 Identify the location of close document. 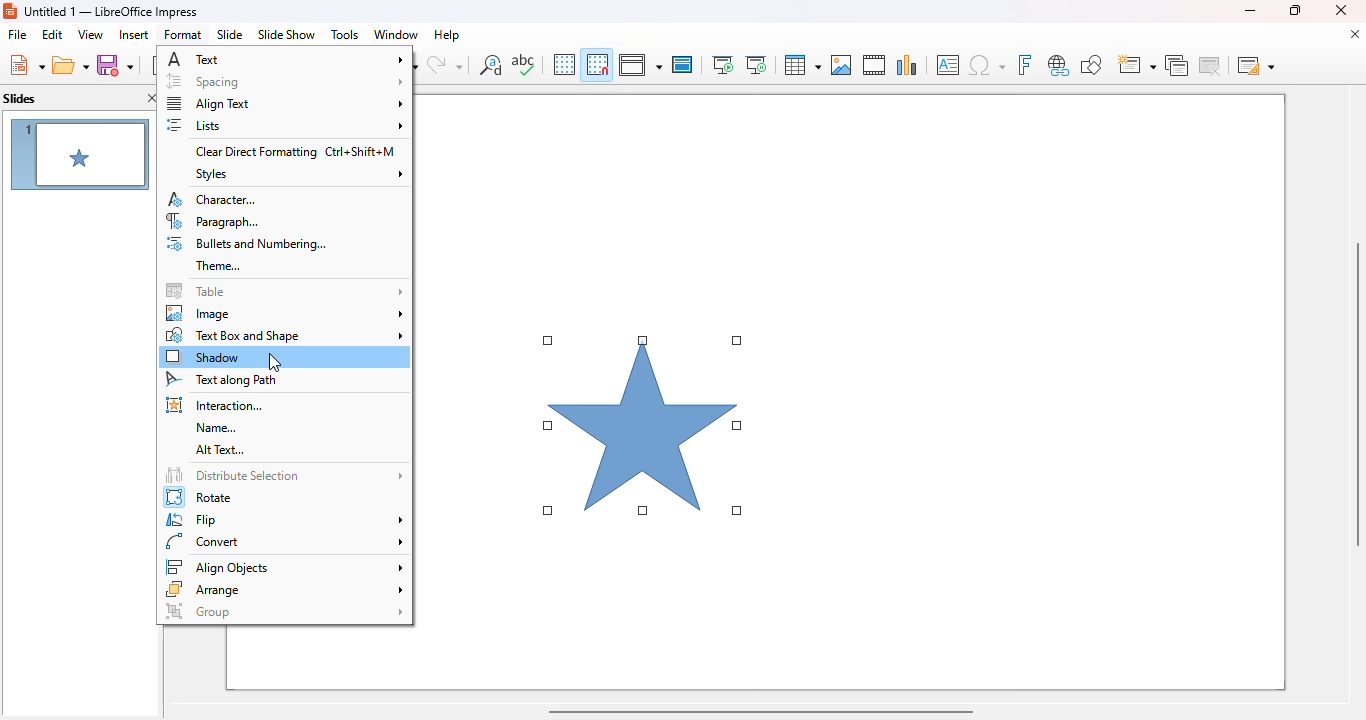
(1354, 34).